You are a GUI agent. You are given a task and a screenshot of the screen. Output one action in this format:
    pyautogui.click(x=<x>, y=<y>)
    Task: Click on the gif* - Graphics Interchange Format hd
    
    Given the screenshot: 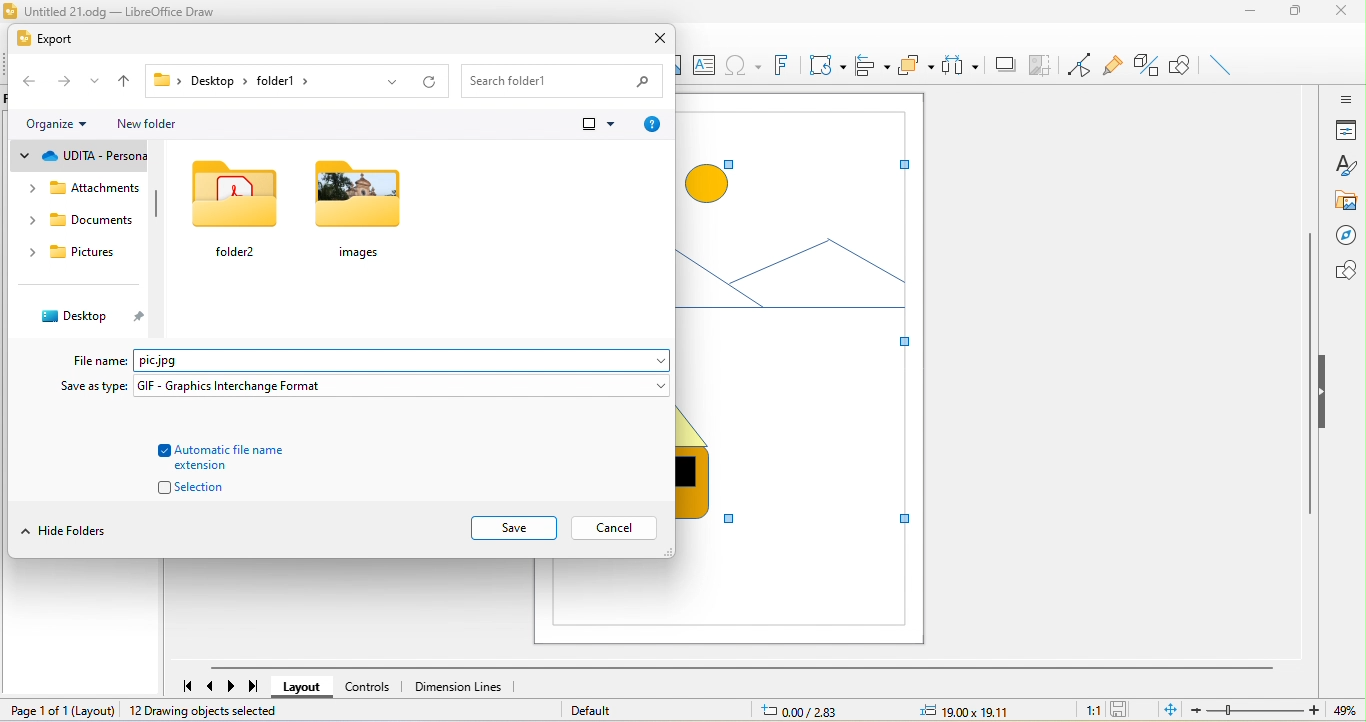 What is the action you would take?
    pyautogui.click(x=401, y=387)
    